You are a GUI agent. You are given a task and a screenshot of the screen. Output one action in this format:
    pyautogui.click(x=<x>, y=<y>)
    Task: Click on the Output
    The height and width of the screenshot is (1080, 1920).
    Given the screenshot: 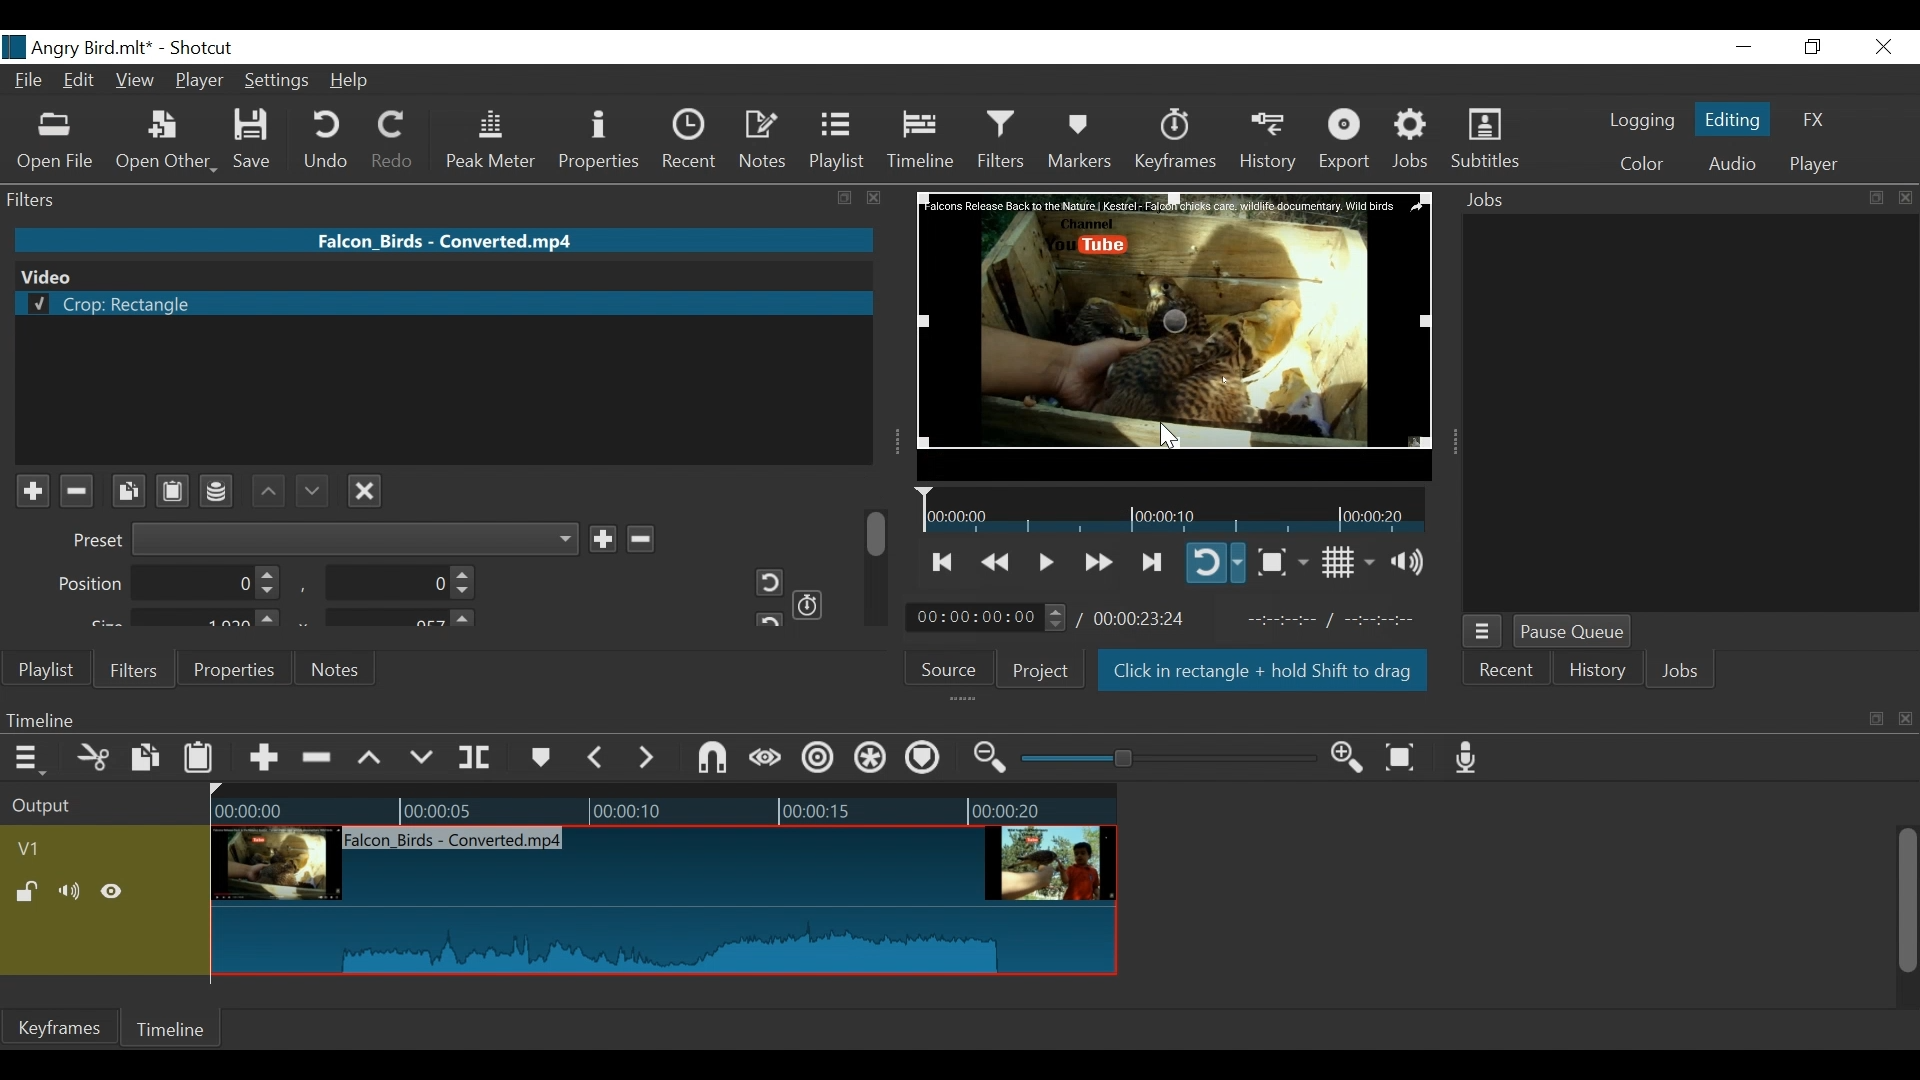 What is the action you would take?
    pyautogui.click(x=101, y=807)
    